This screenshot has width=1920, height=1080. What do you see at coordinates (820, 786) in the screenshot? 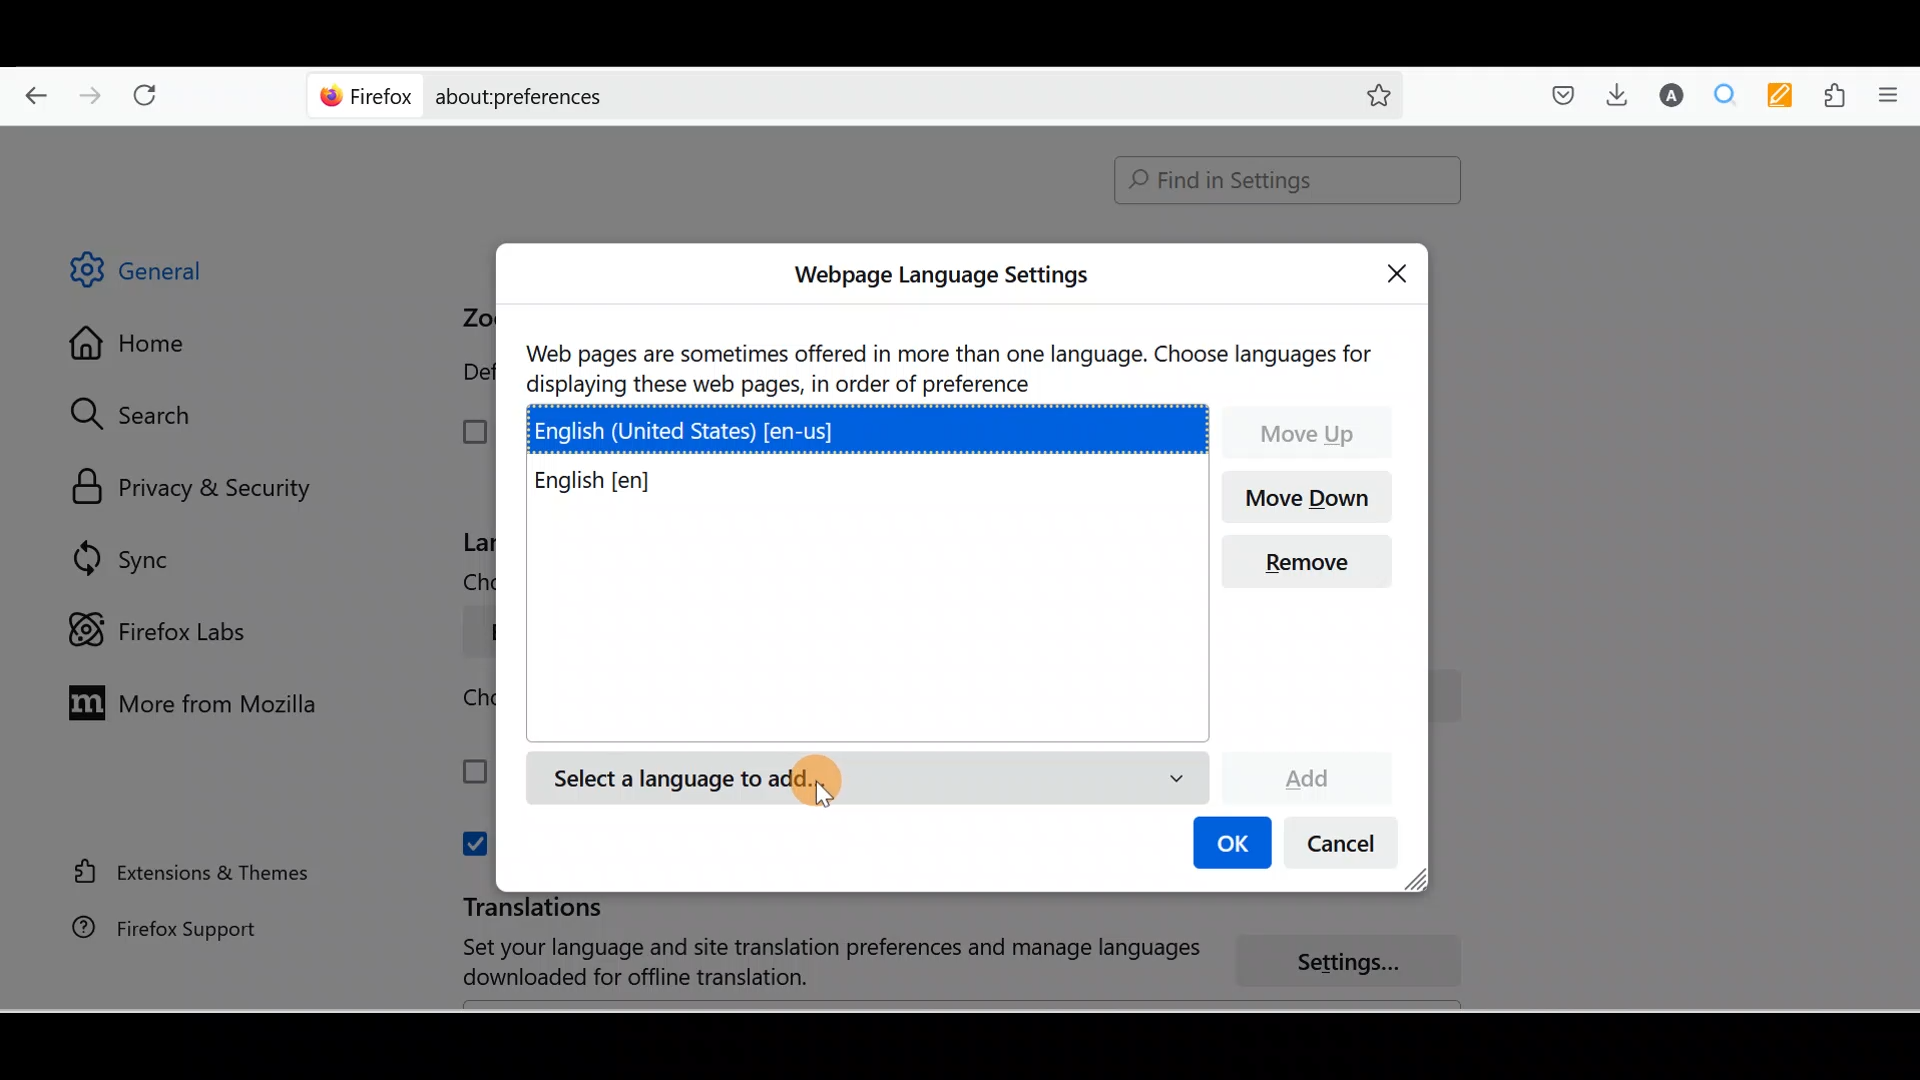
I see `Cursor` at bounding box center [820, 786].